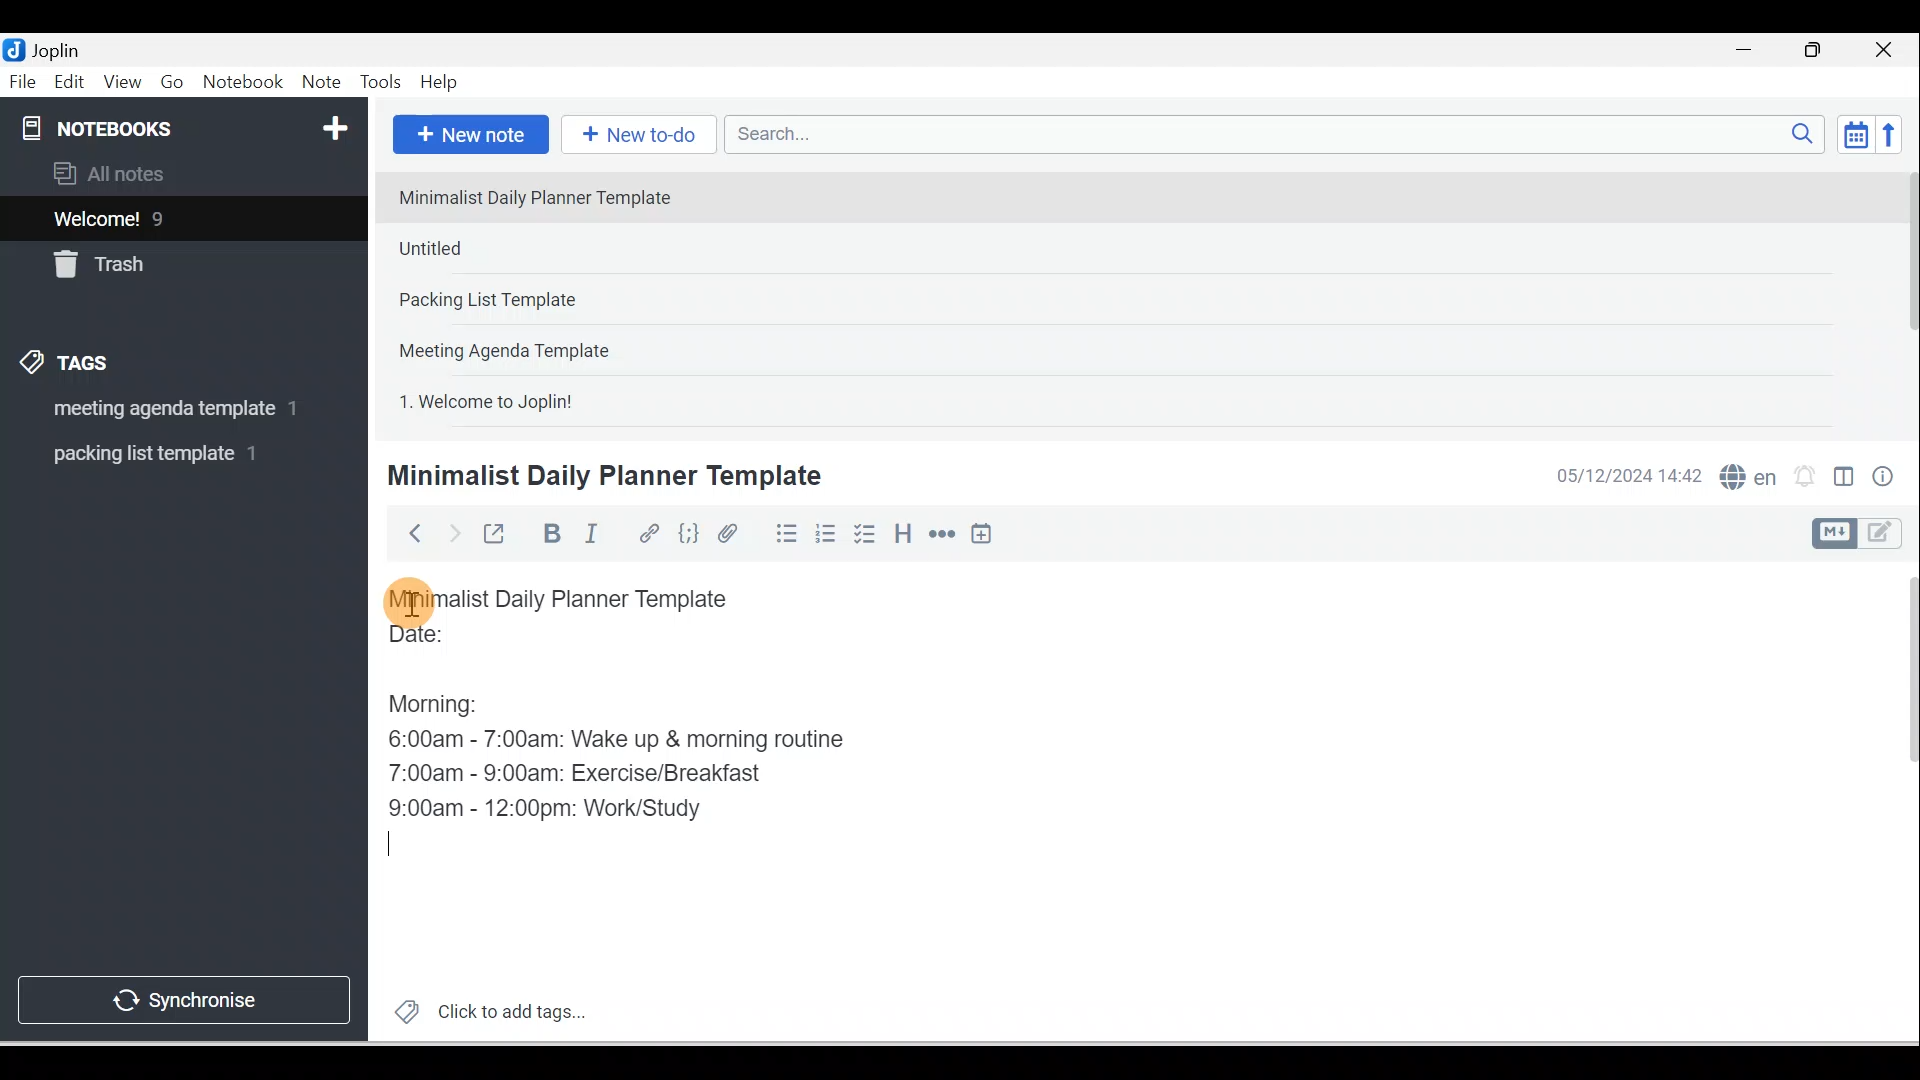  What do you see at coordinates (578, 599) in the screenshot?
I see `Minimalist Daily Planner Template` at bounding box center [578, 599].